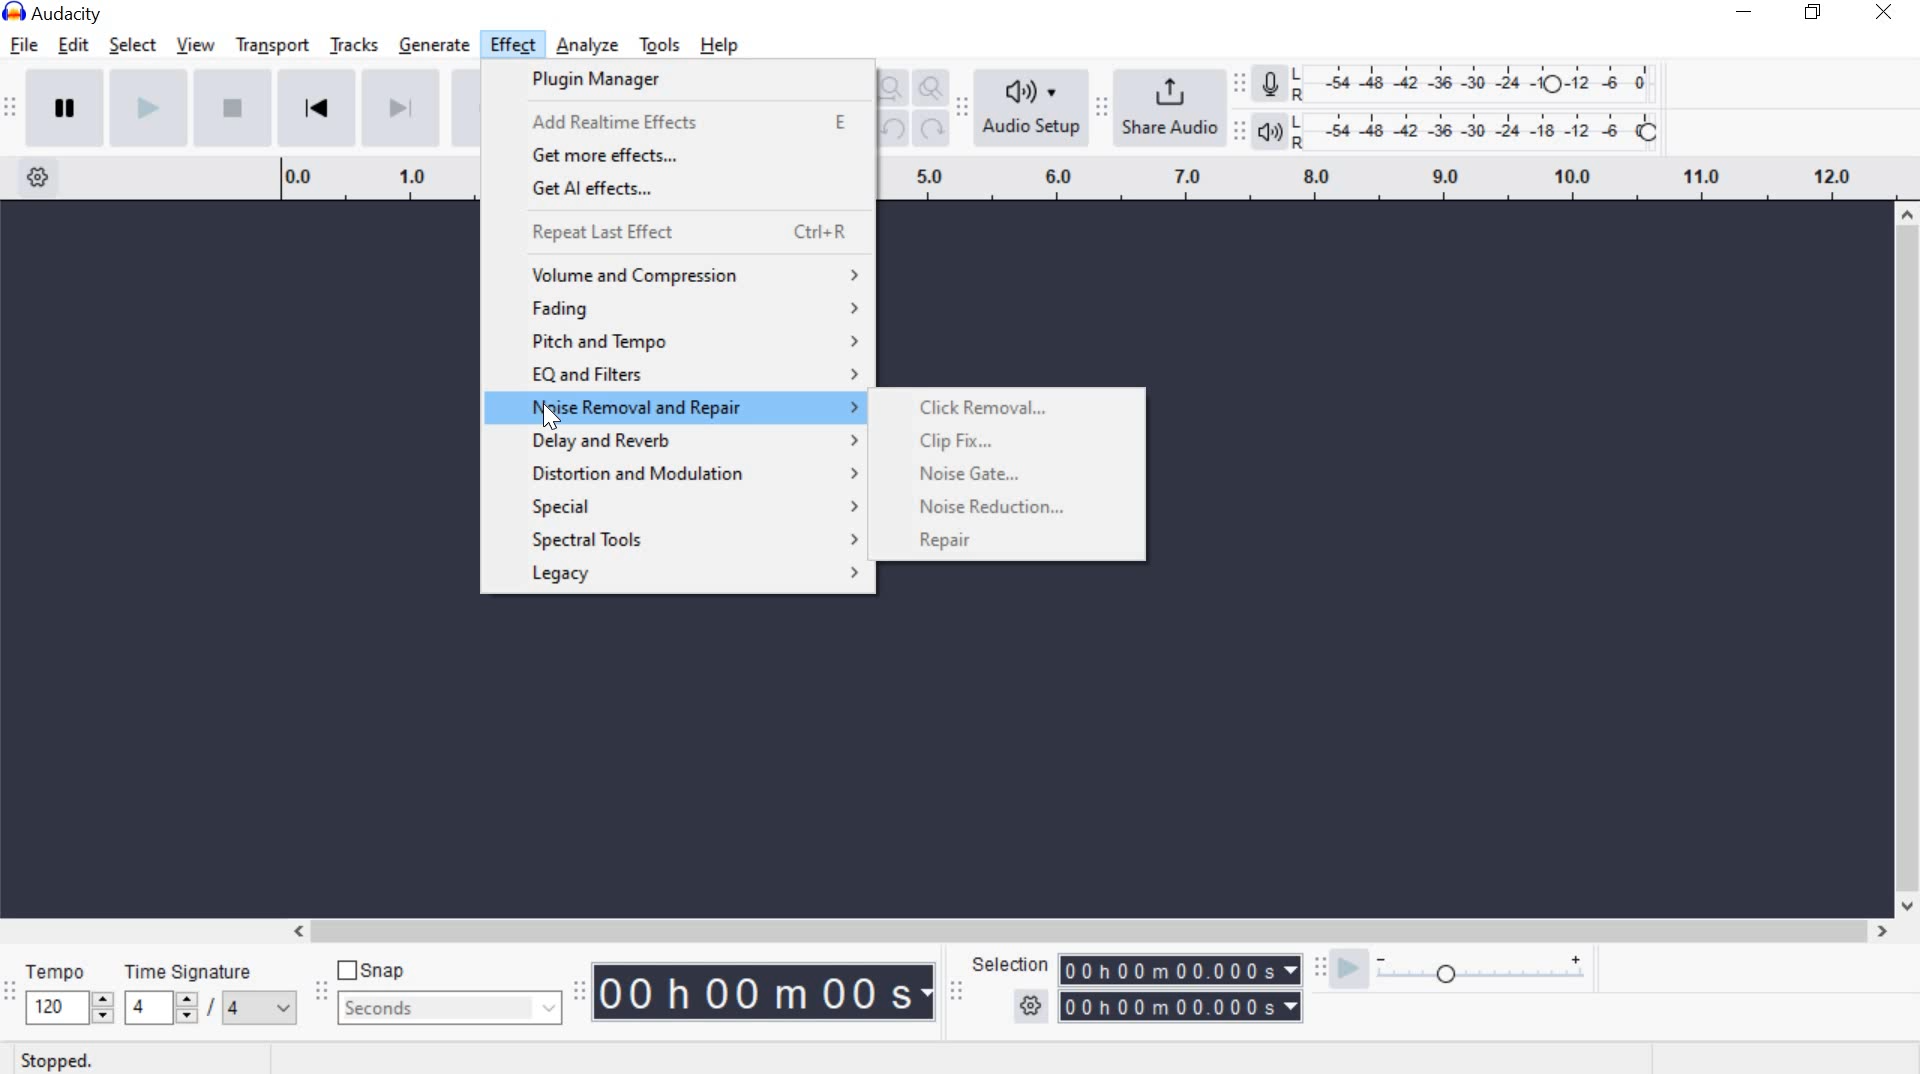  I want to click on selection time, so click(1178, 969).